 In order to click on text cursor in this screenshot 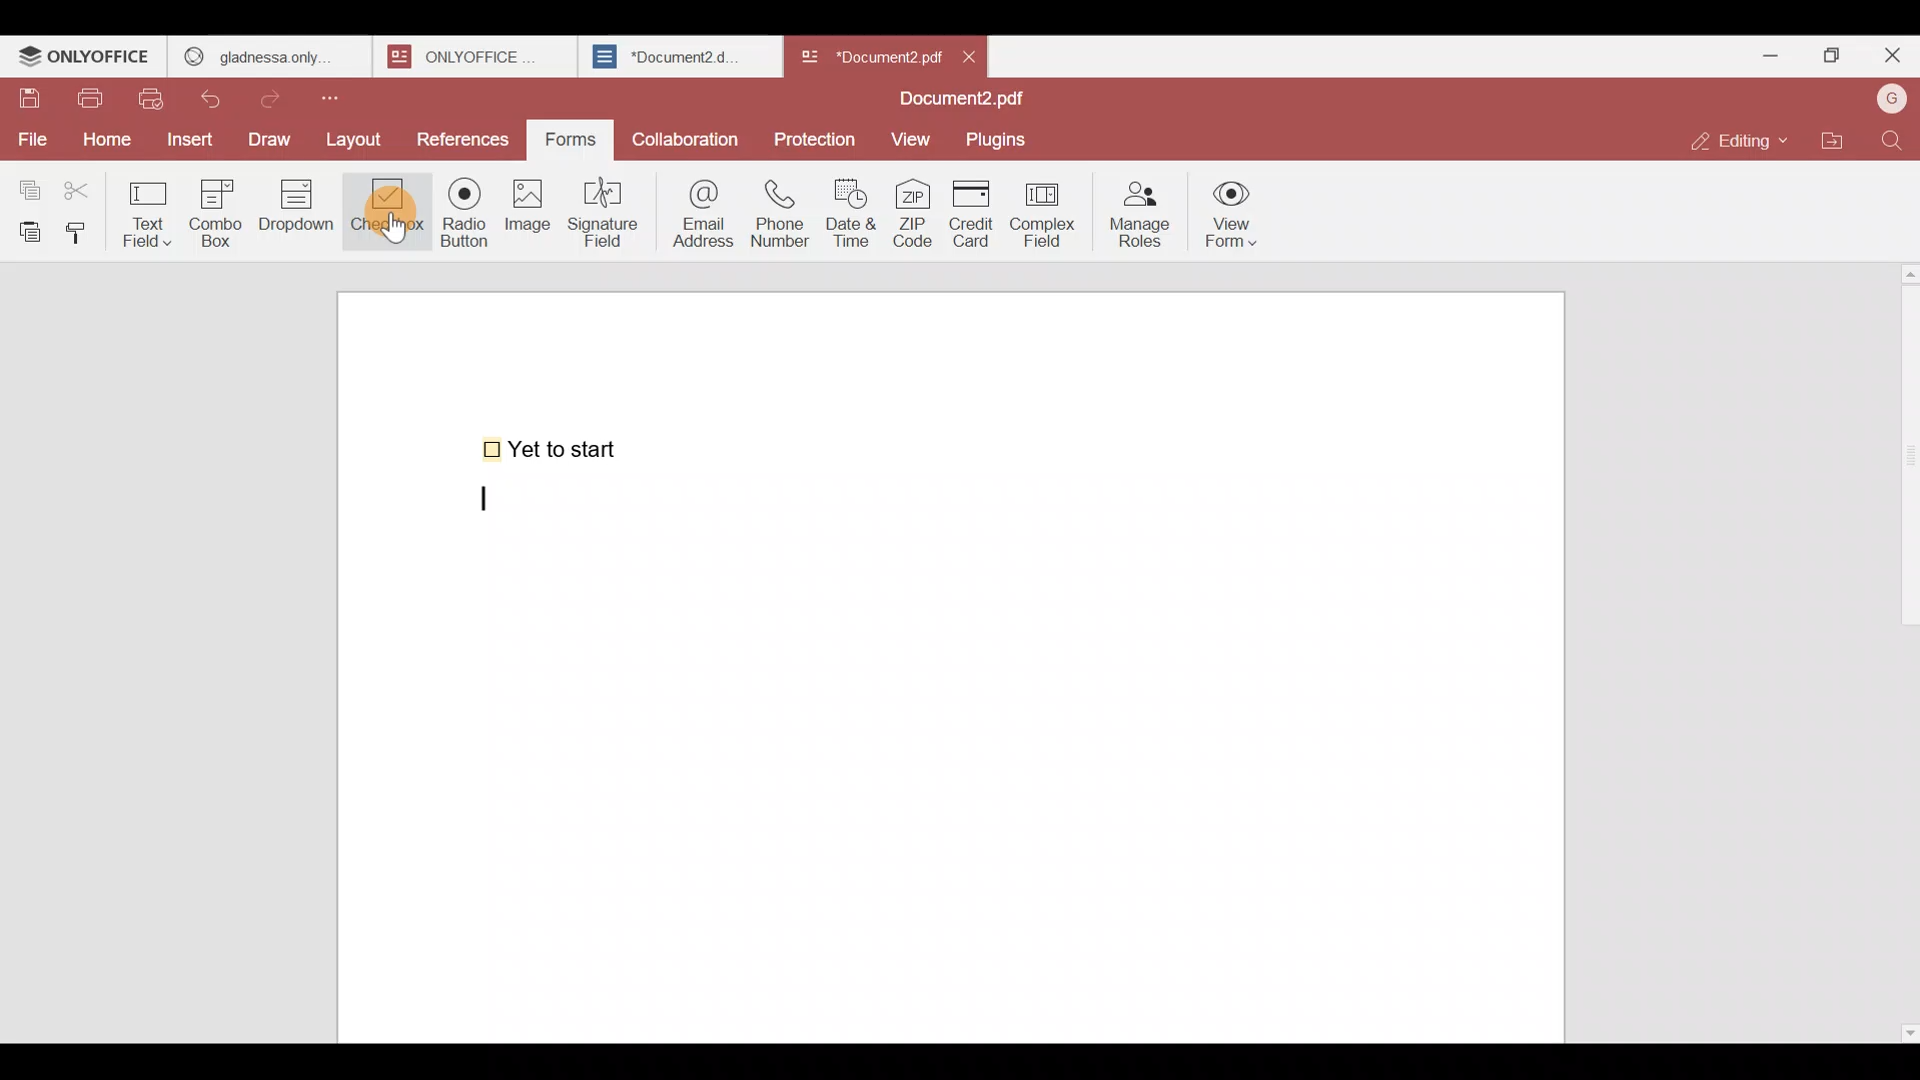, I will do `click(488, 501)`.